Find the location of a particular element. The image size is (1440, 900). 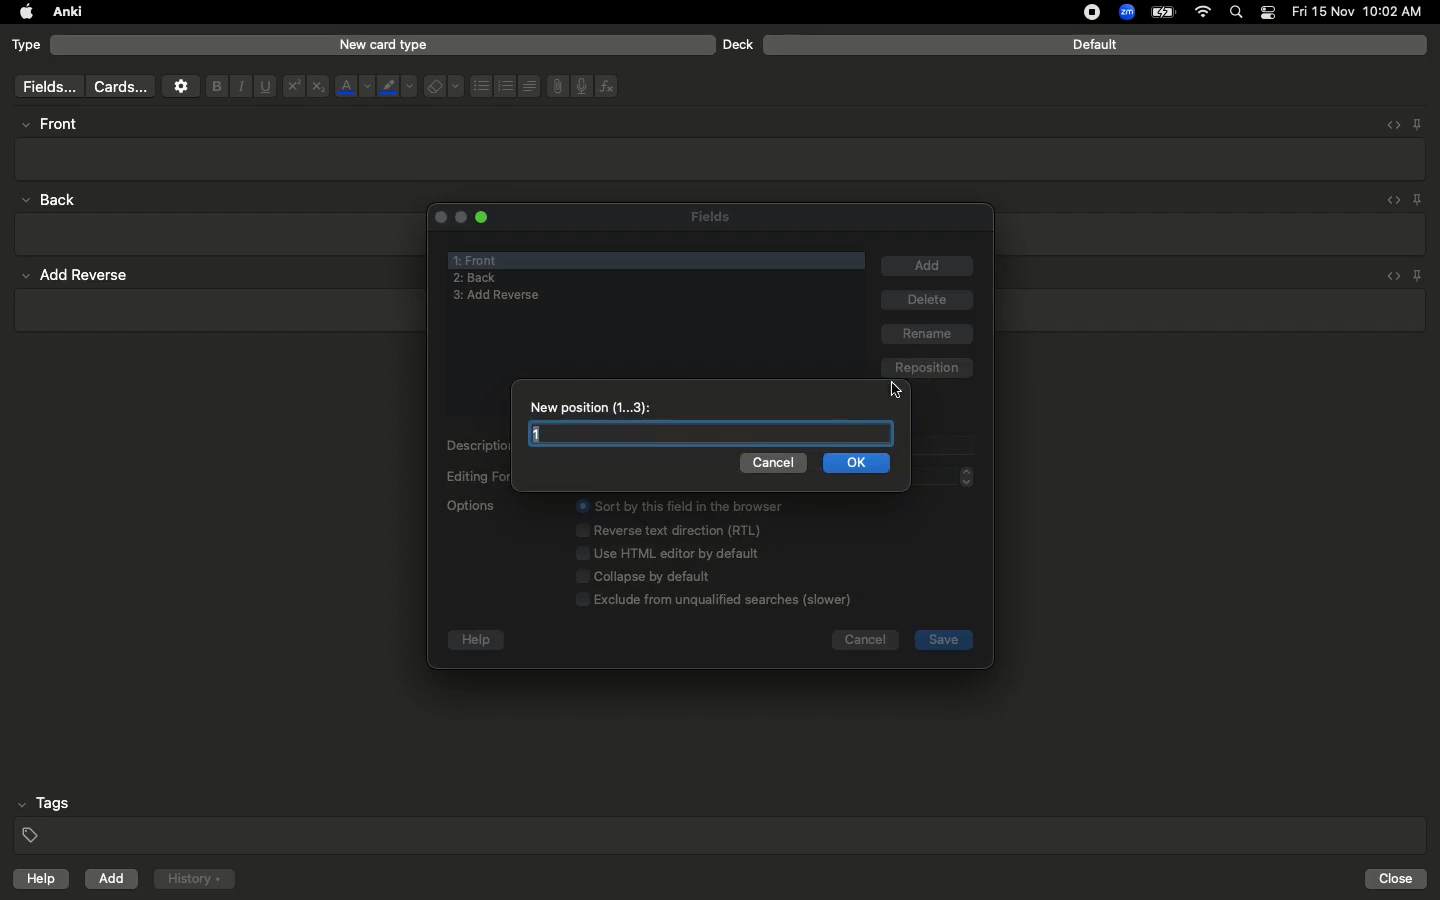

page up is located at coordinates (967, 485).